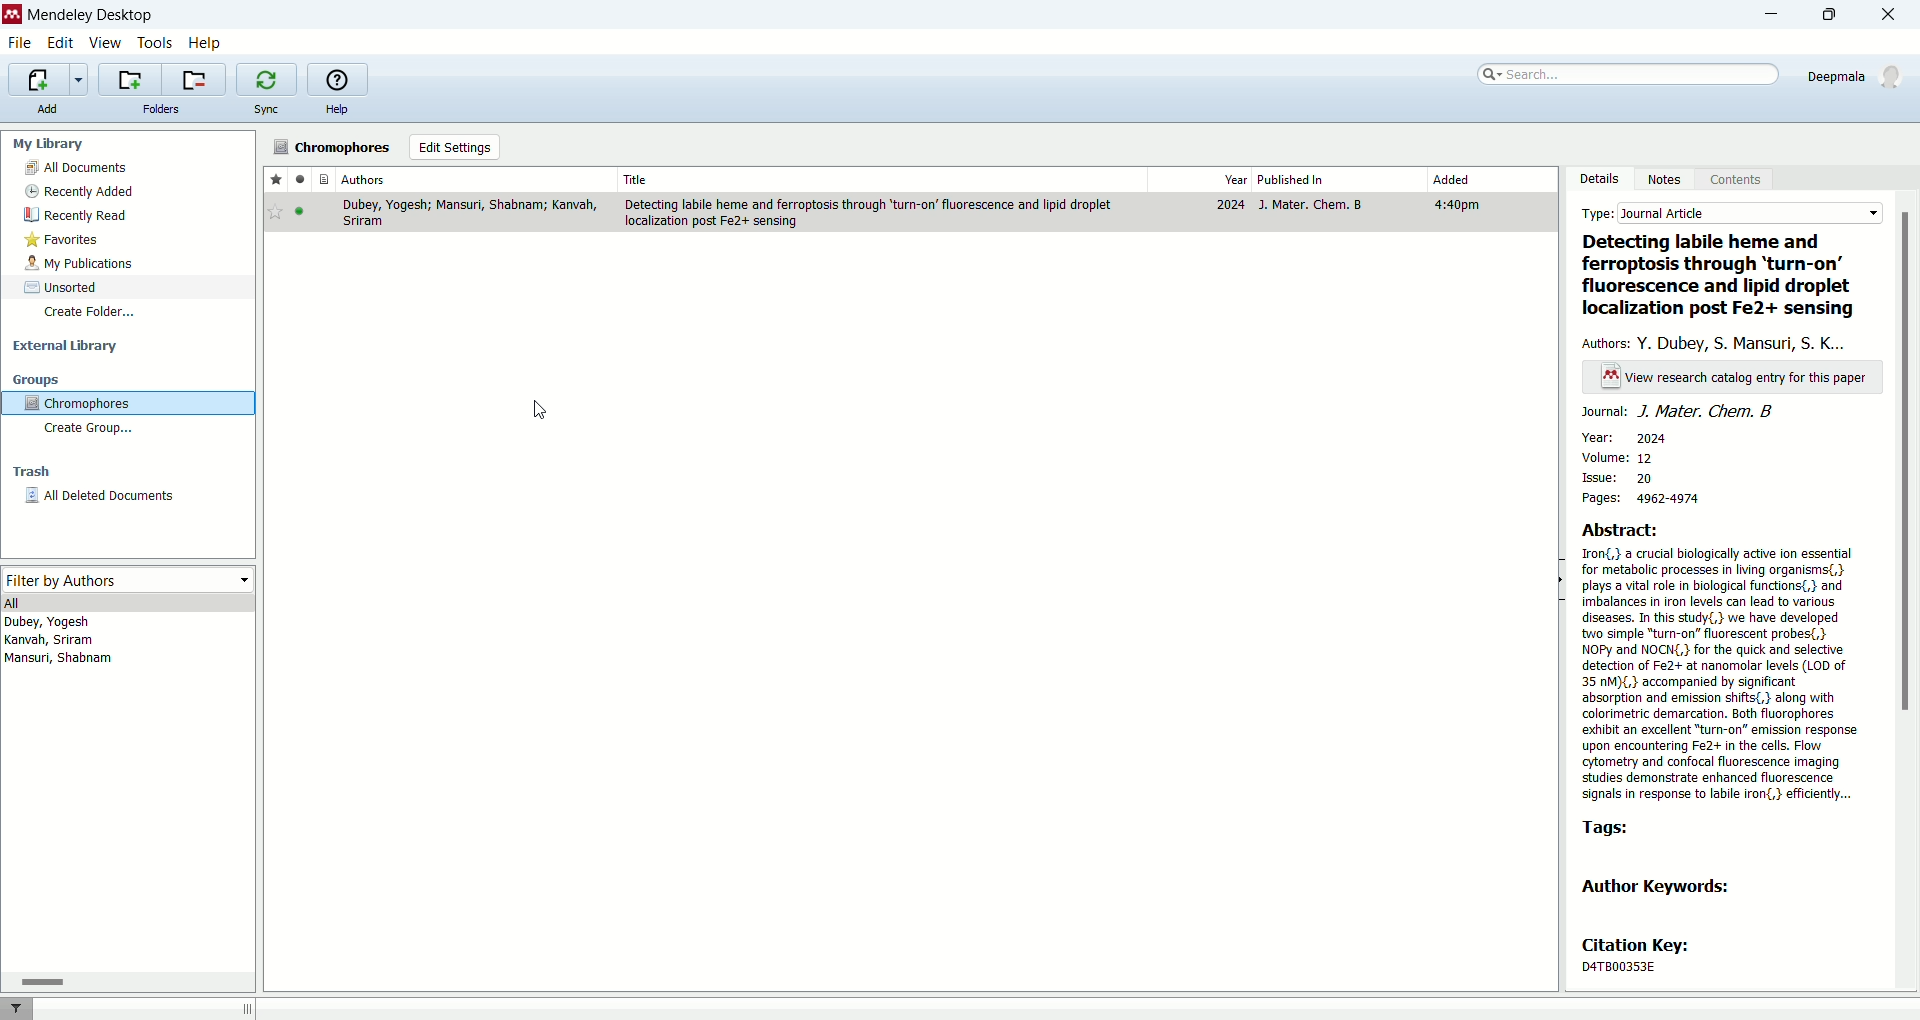 Image resolution: width=1920 pixels, height=1020 pixels. What do you see at coordinates (19, 44) in the screenshot?
I see `file` at bounding box center [19, 44].